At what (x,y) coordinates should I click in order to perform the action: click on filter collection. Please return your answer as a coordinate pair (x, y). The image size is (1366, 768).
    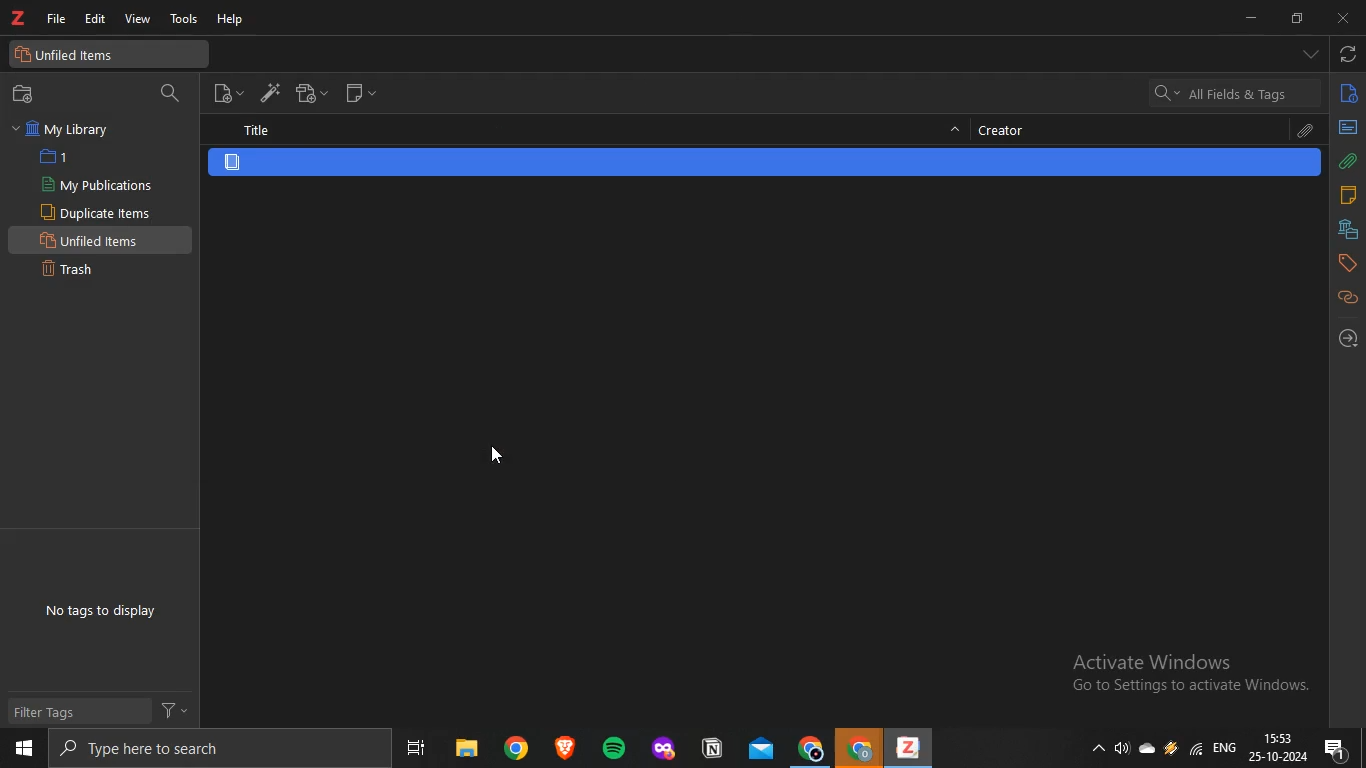
    Looking at the image, I should click on (172, 94).